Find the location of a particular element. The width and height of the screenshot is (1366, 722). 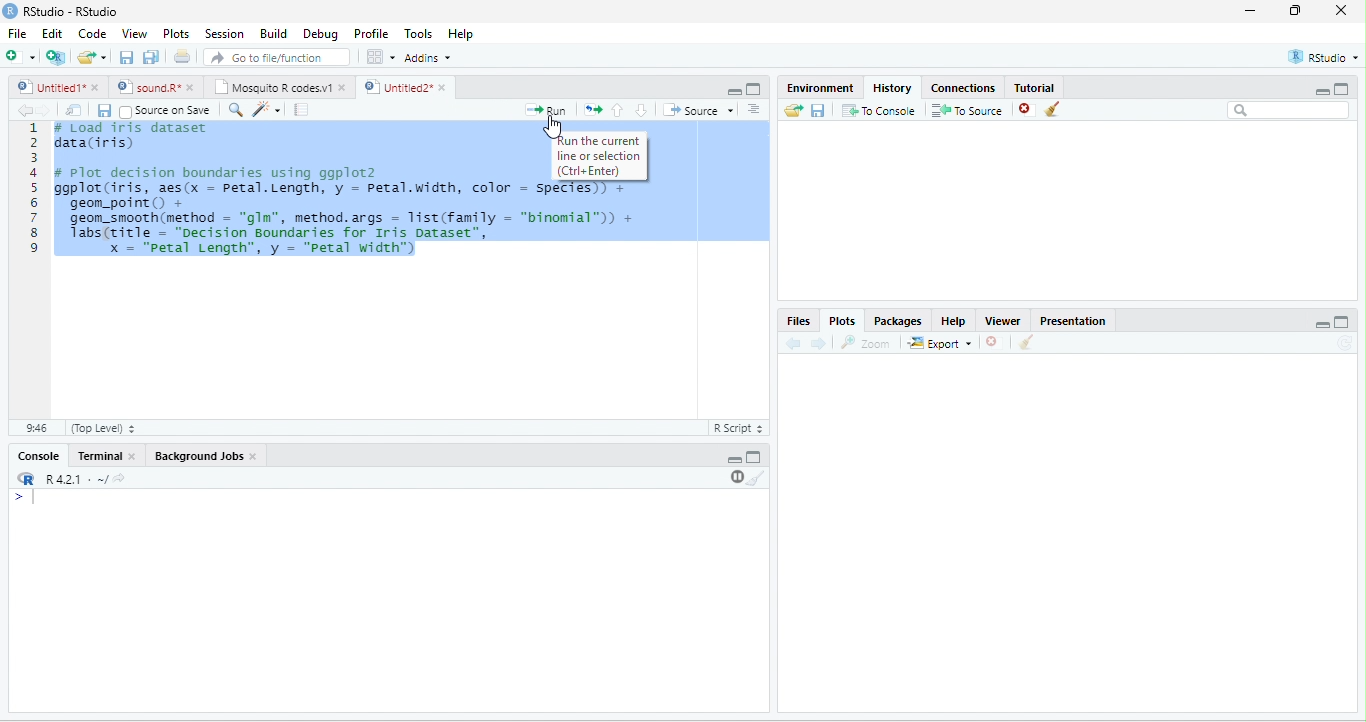

show in new window is located at coordinates (75, 110).